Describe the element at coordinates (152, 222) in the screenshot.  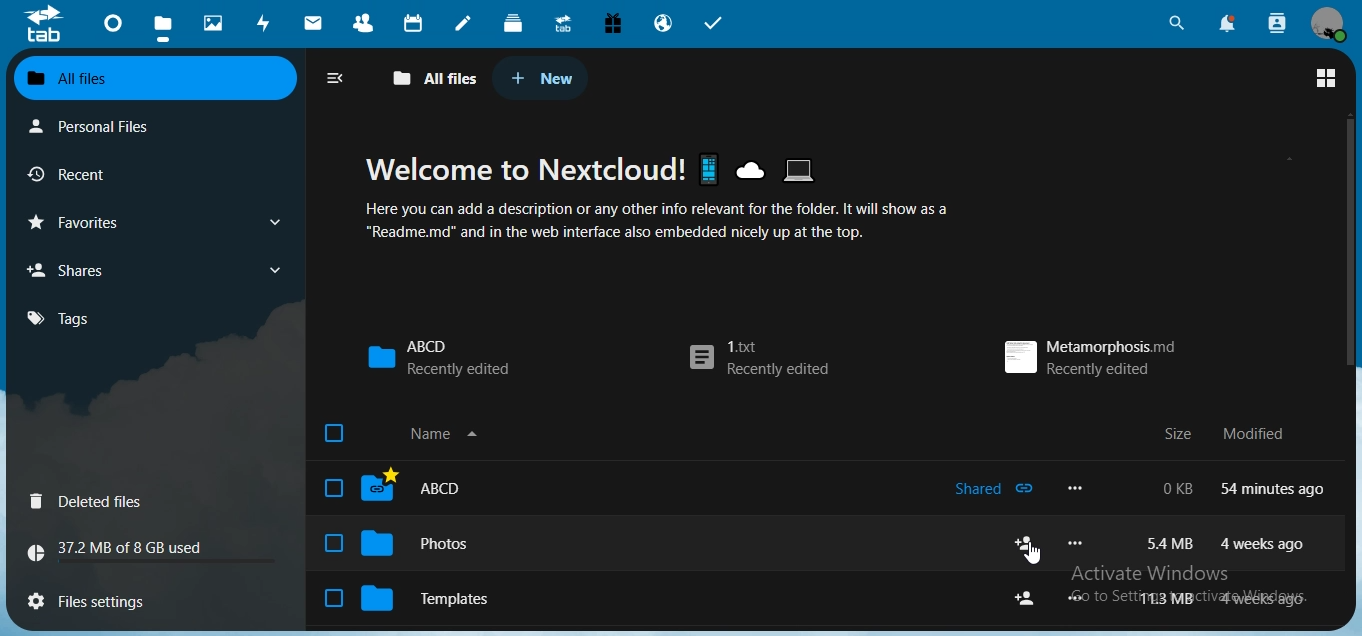
I see `favourites` at that location.